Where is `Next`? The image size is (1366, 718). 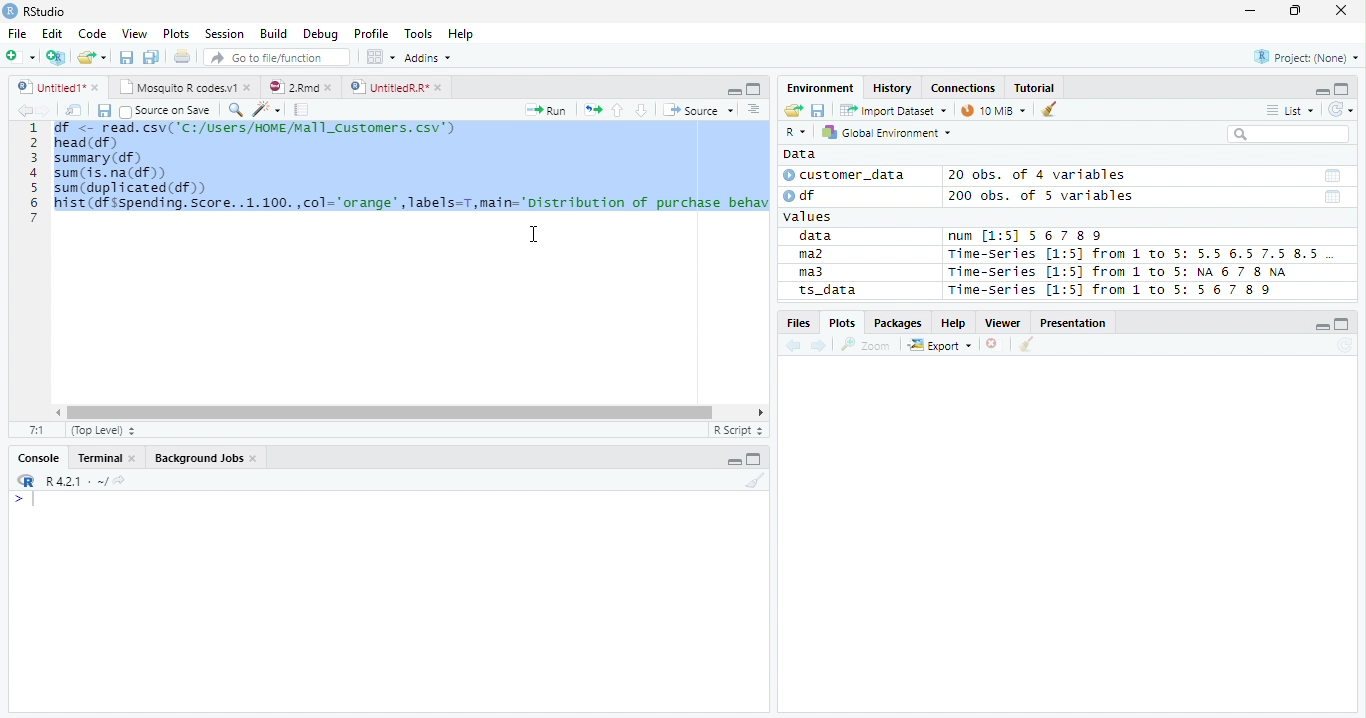
Next is located at coordinates (45, 111).